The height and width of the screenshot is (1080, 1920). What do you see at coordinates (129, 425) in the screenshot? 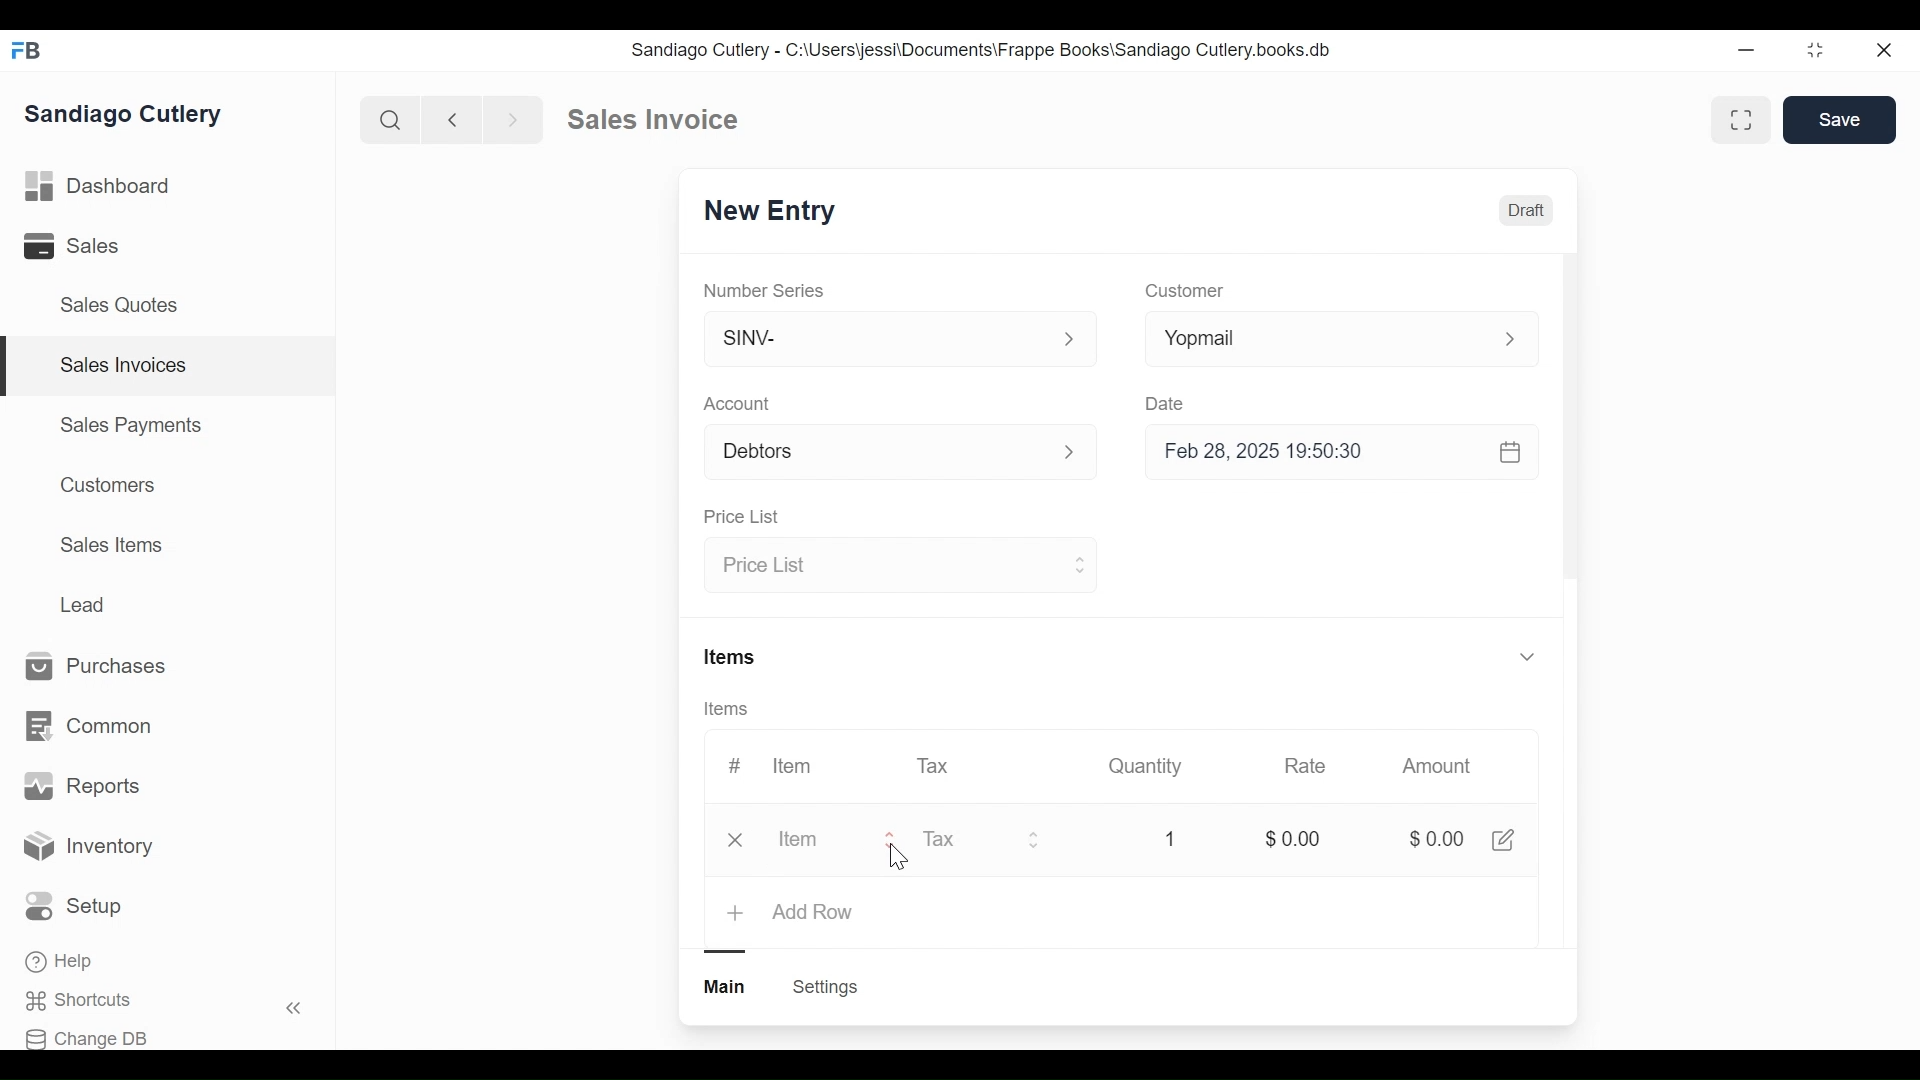
I see `Sales Payments` at bounding box center [129, 425].